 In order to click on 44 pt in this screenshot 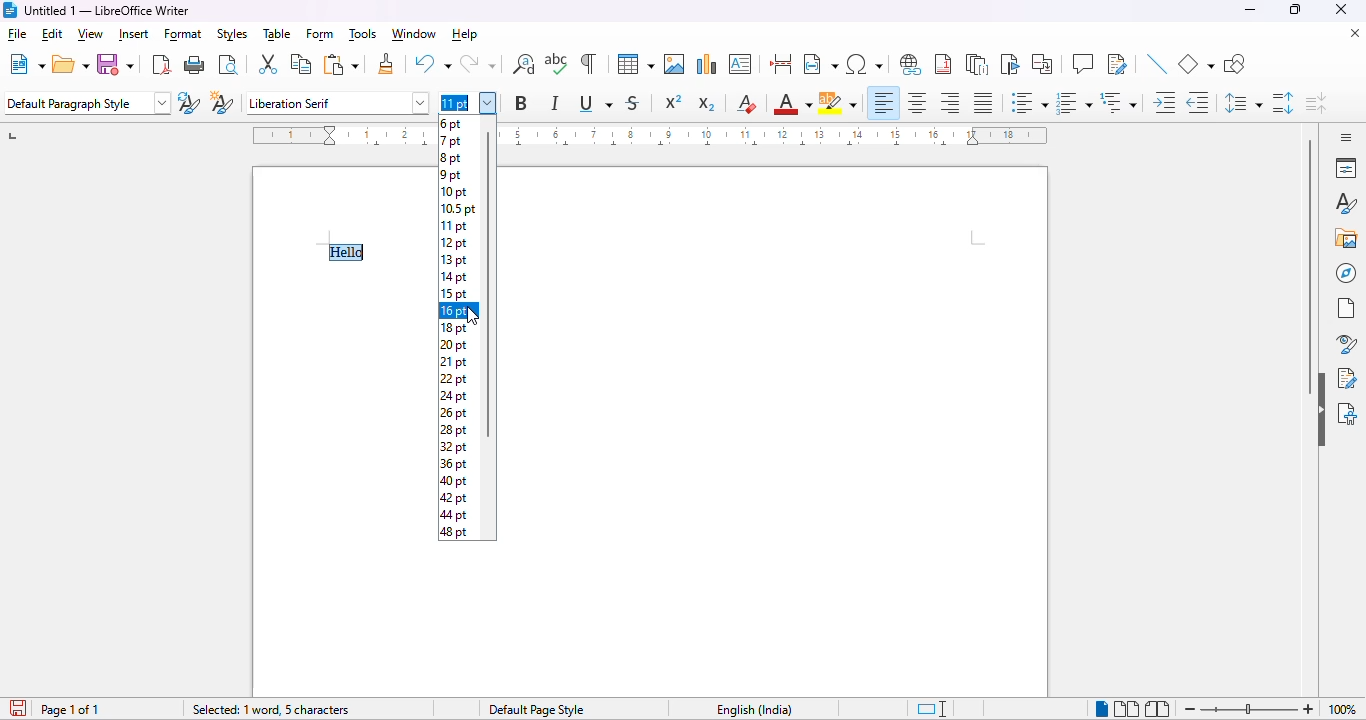, I will do `click(453, 515)`.